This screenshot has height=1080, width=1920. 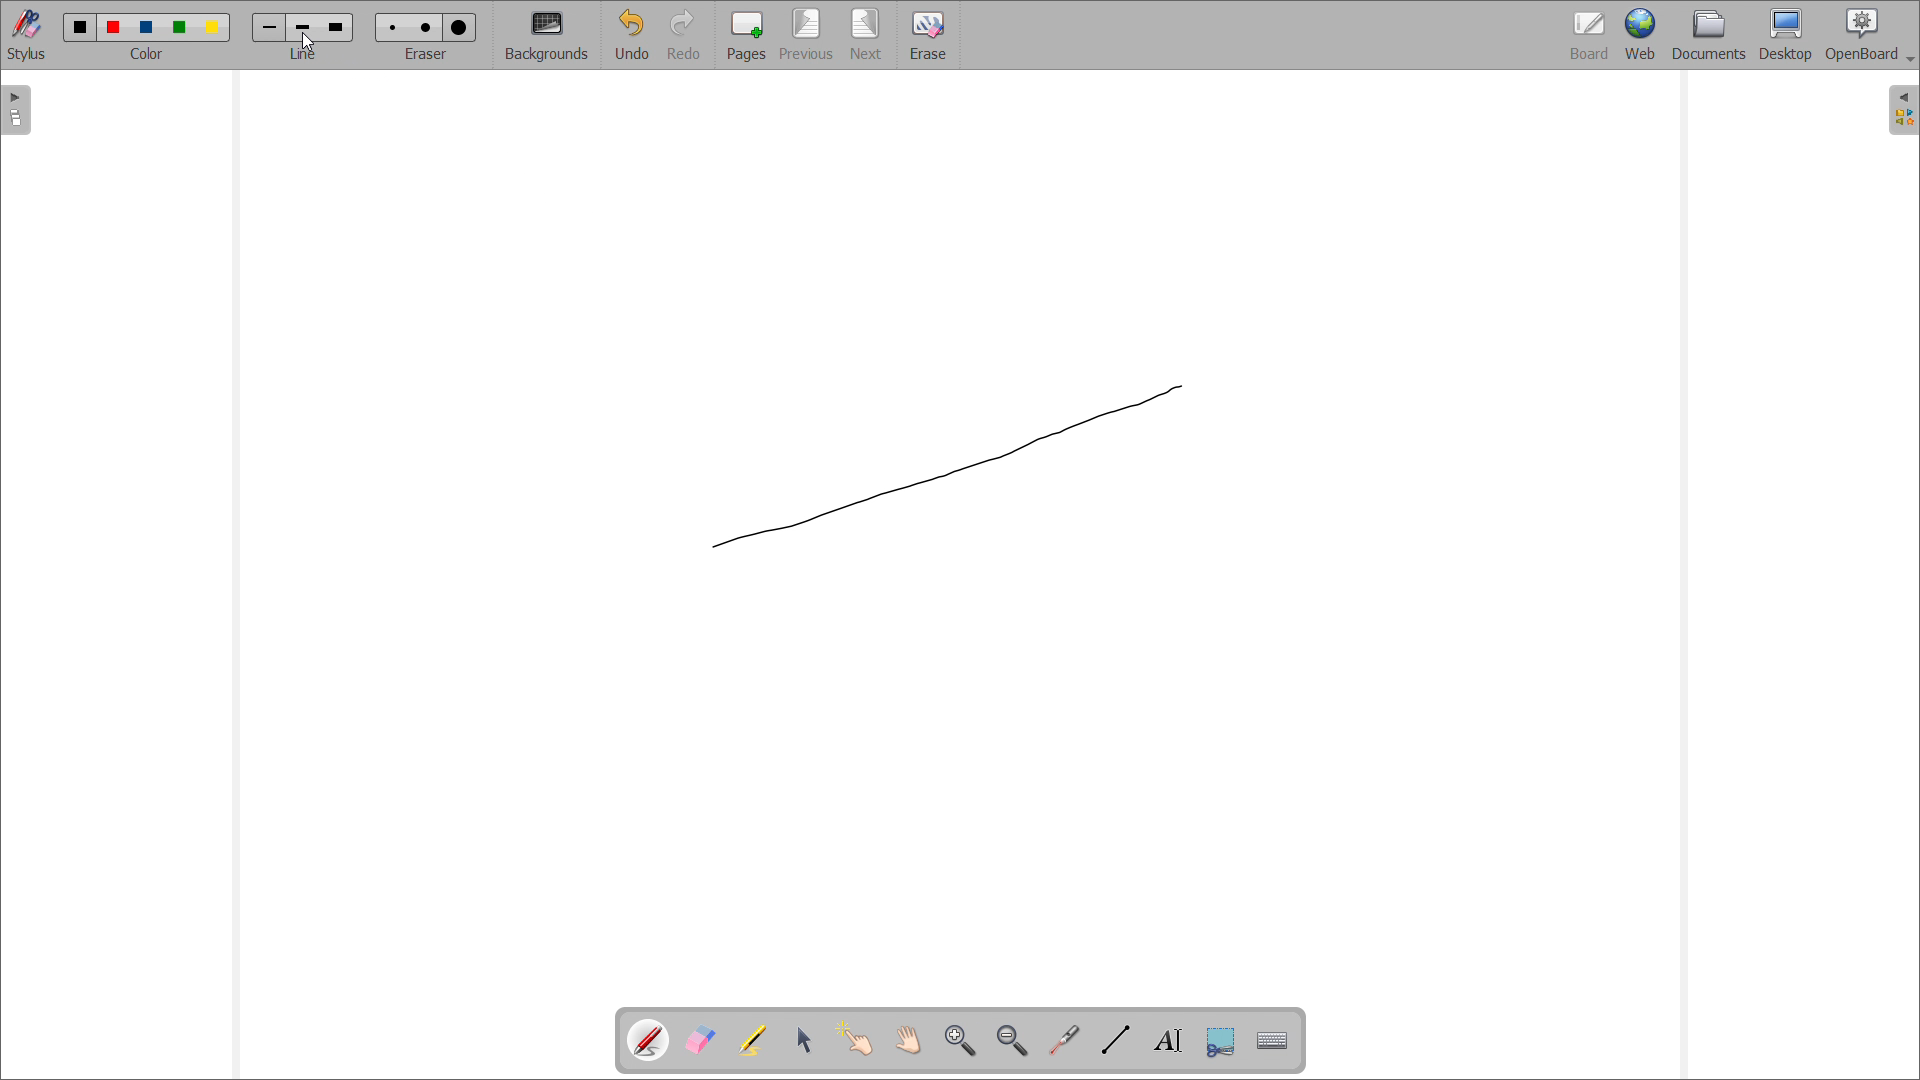 What do you see at coordinates (1903, 110) in the screenshot?
I see `open folder view` at bounding box center [1903, 110].